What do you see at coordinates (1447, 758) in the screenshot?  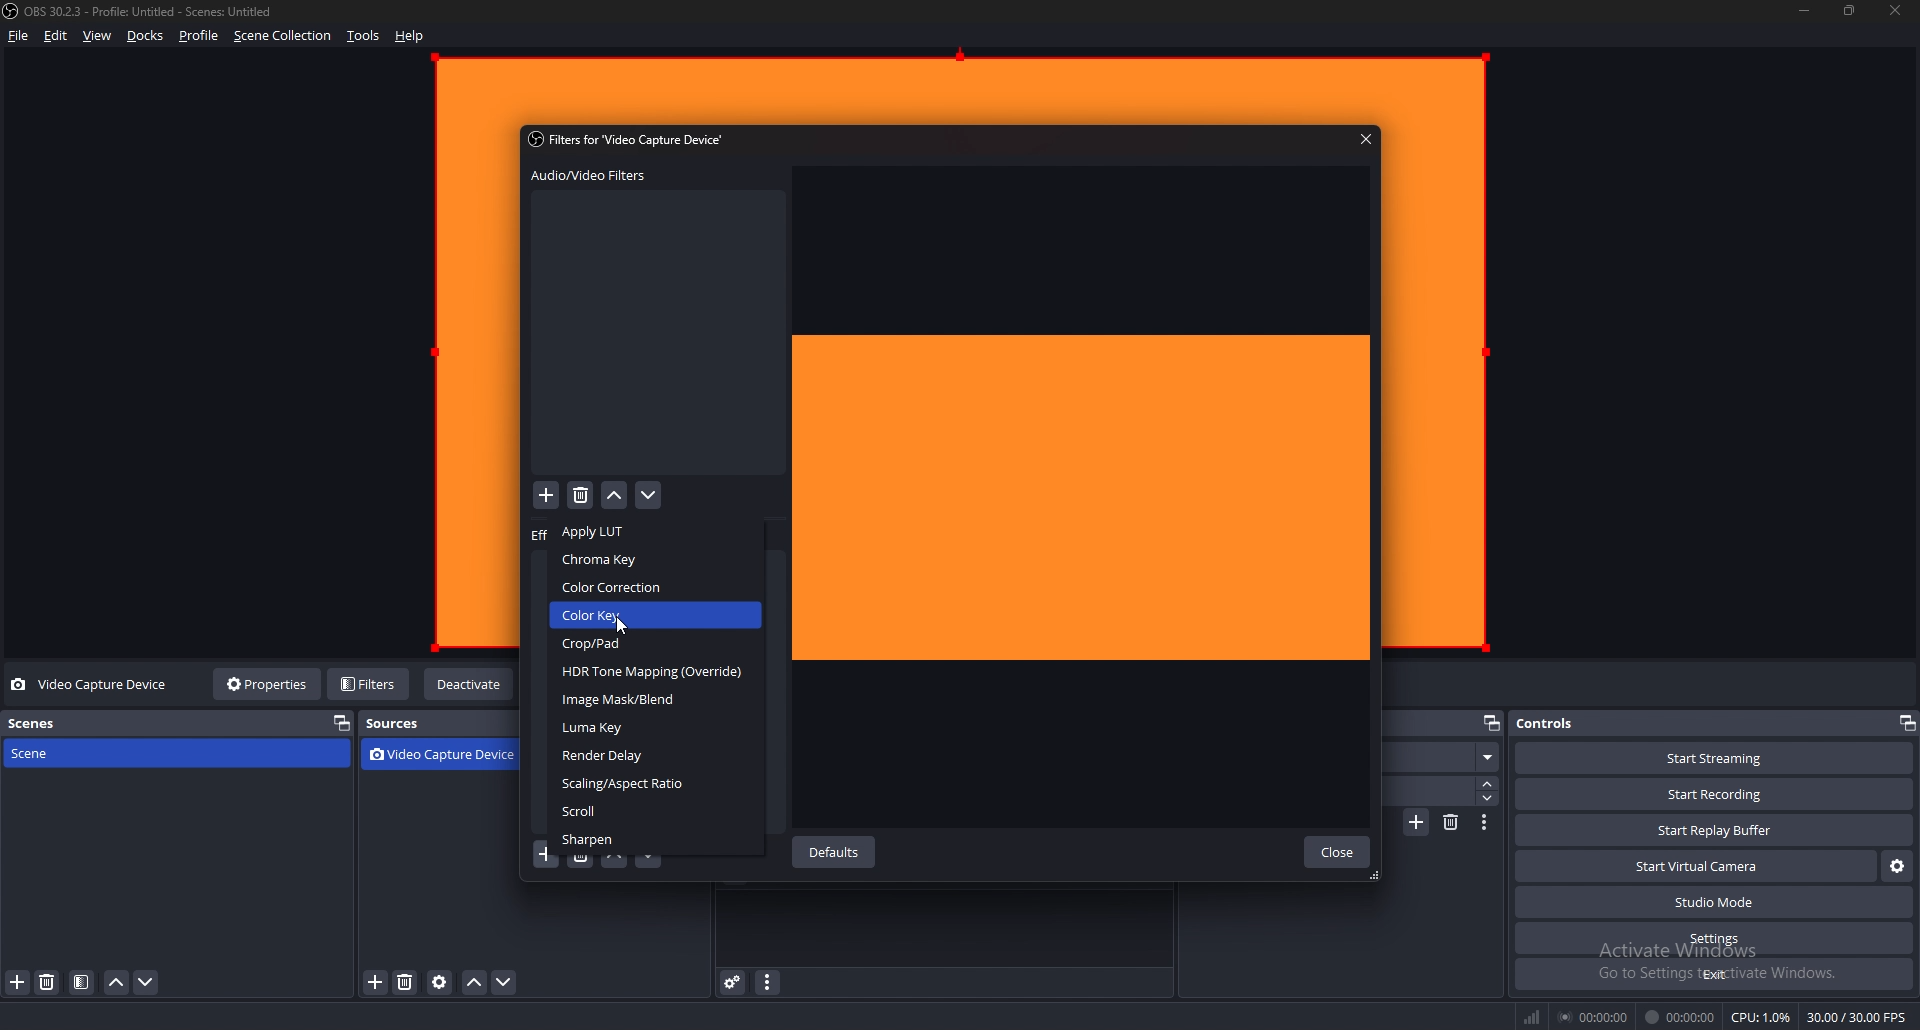 I see `fade` at bounding box center [1447, 758].